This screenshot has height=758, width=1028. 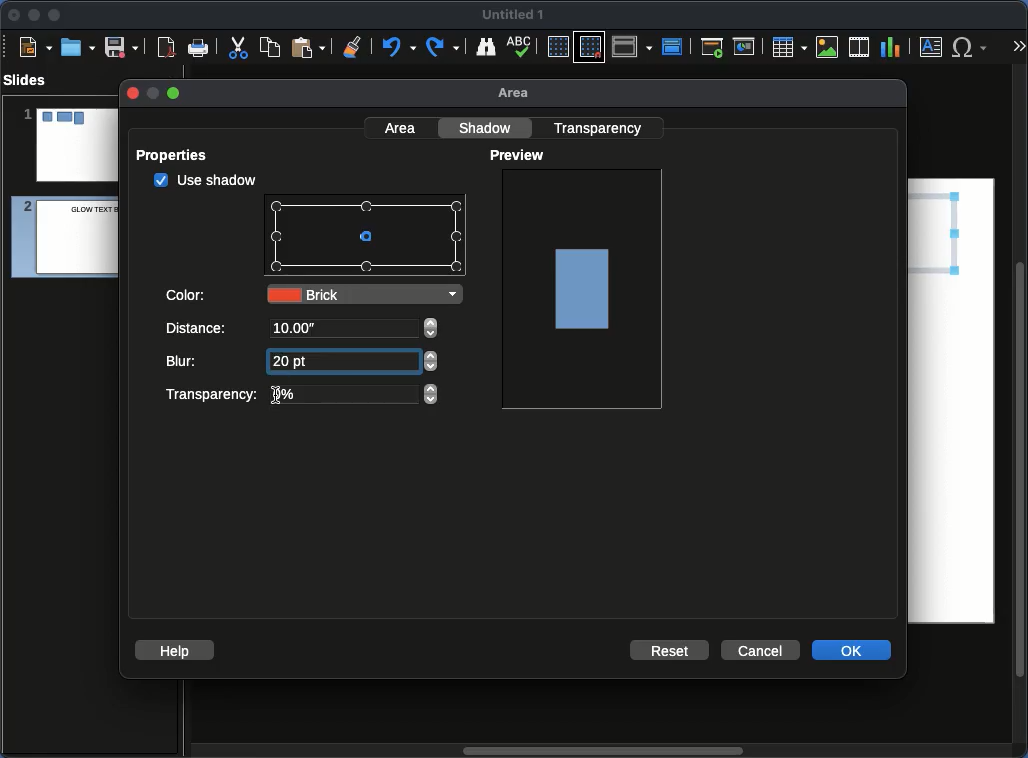 What do you see at coordinates (367, 238) in the screenshot?
I see `Points` at bounding box center [367, 238].